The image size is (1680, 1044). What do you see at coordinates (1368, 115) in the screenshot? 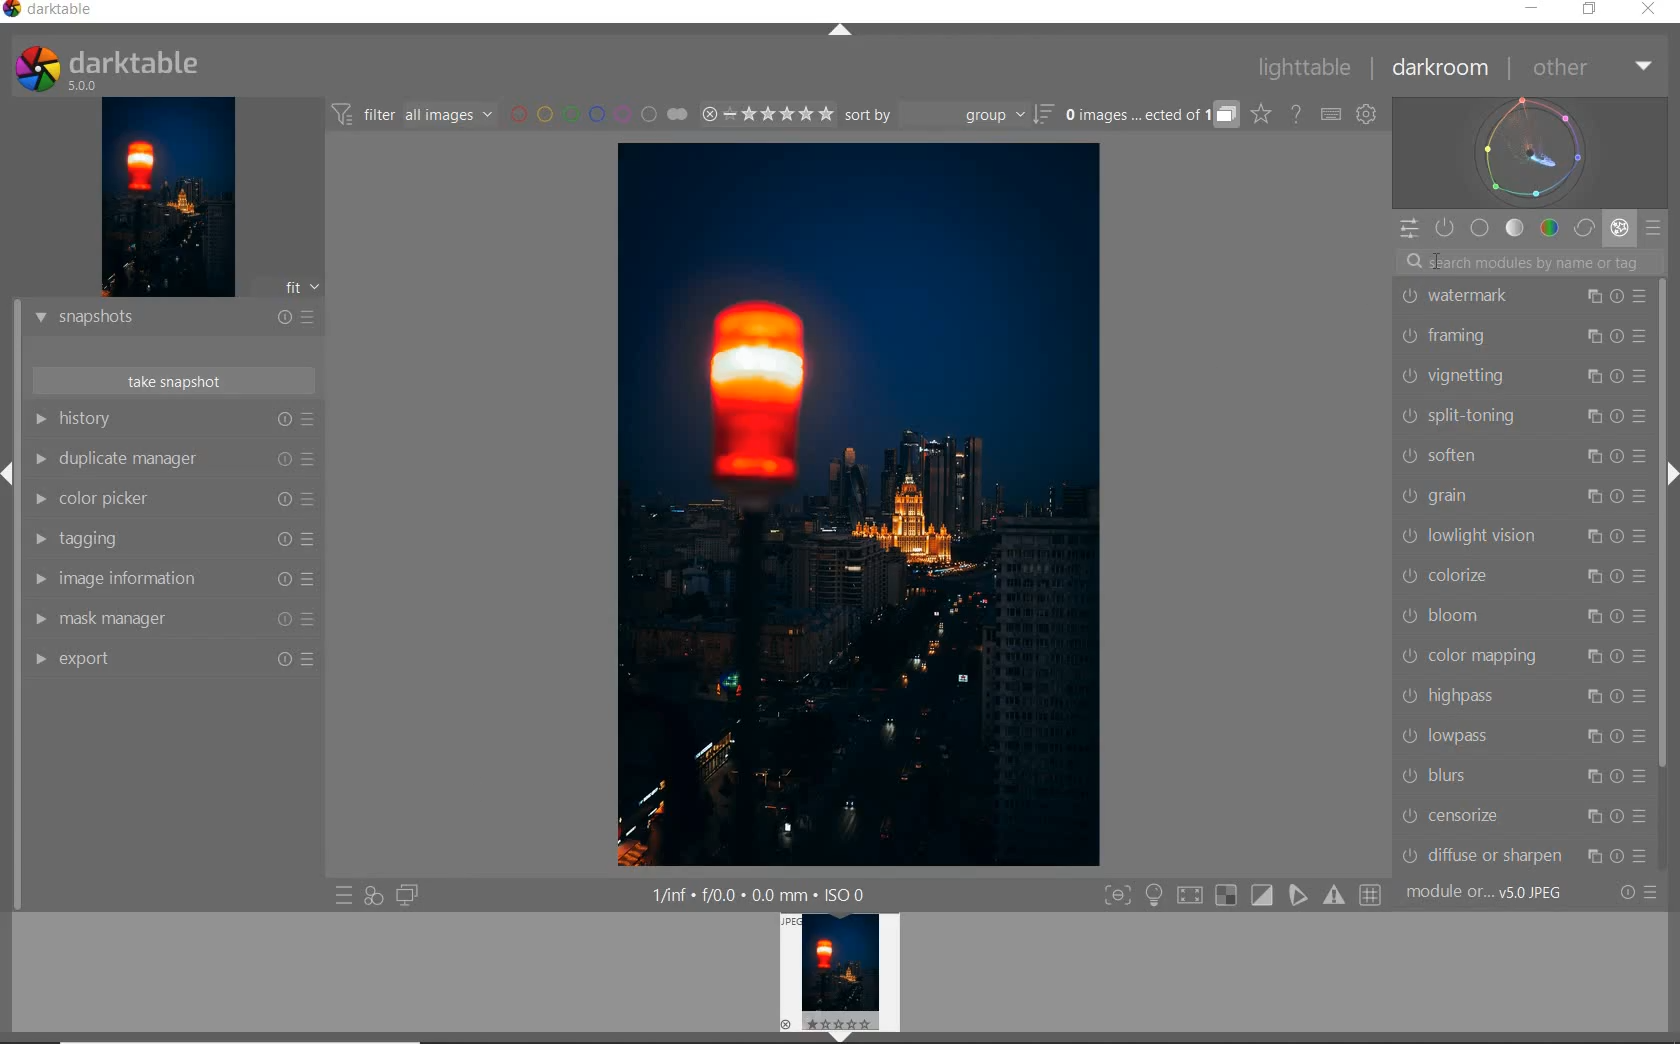
I see `SHOW GLOBAL PREFERENCES` at bounding box center [1368, 115].